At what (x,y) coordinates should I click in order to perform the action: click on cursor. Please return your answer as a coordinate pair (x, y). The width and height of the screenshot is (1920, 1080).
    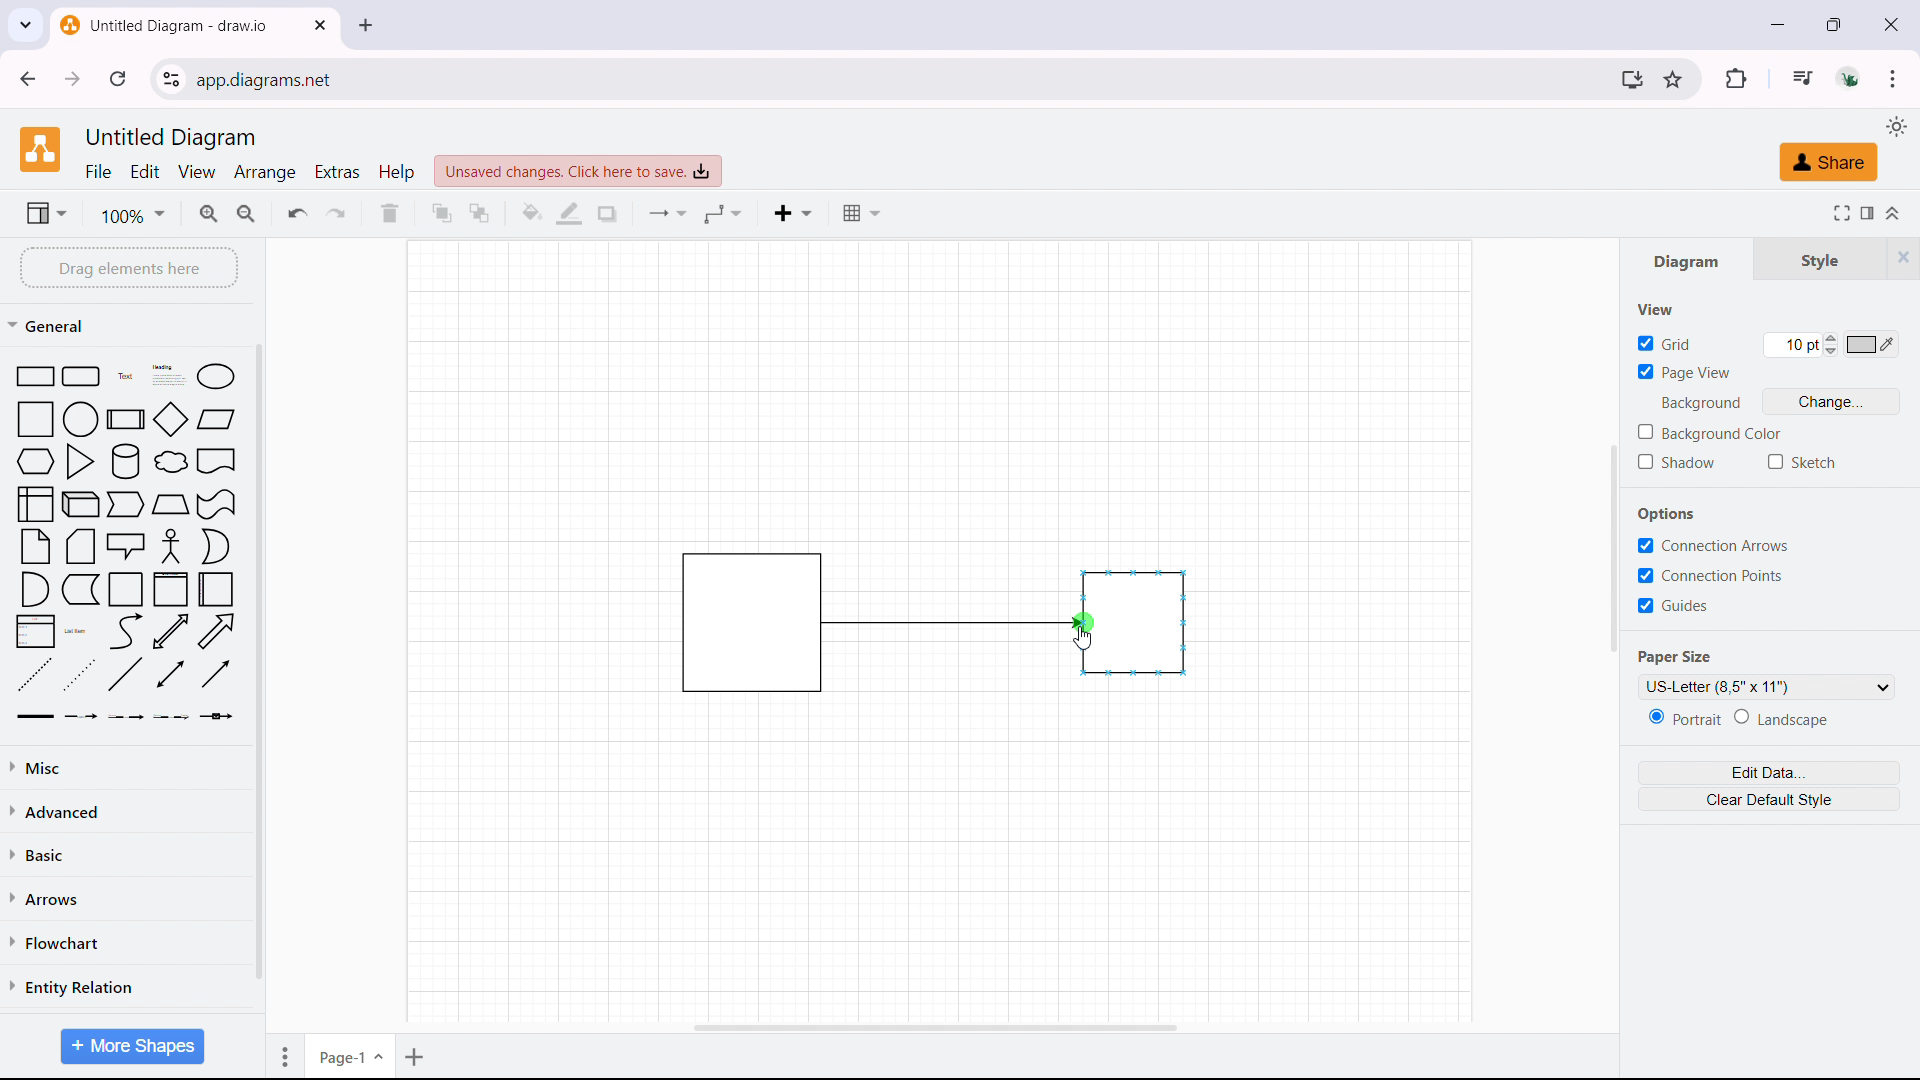
    Looking at the image, I should click on (1082, 640).